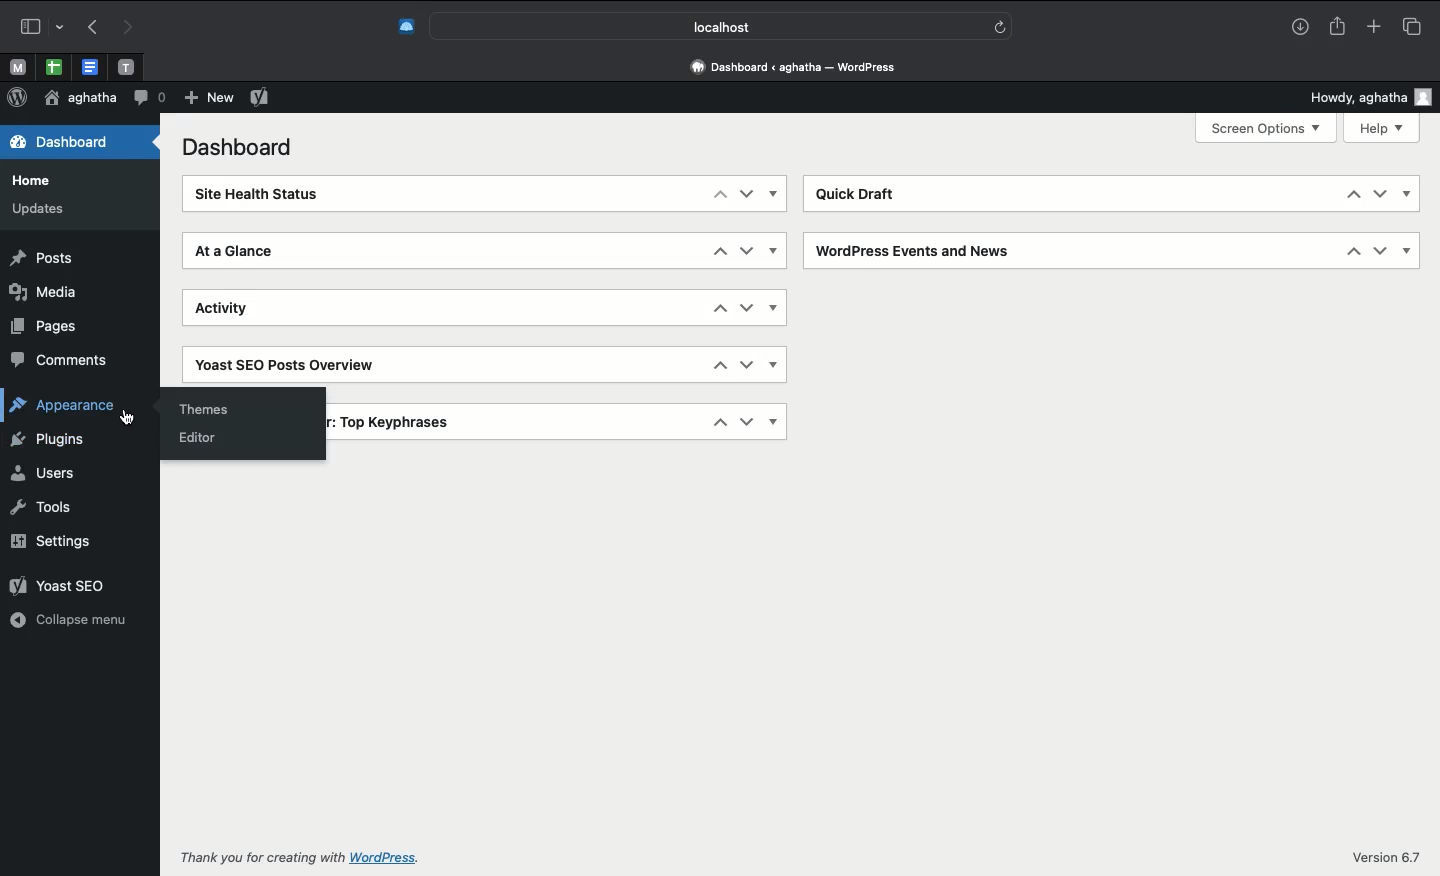 This screenshot has width=1440, height=876. What do you see at coordinates (719, 422) in the screenshot?
I see `Up` at bounding box center [719, 422].